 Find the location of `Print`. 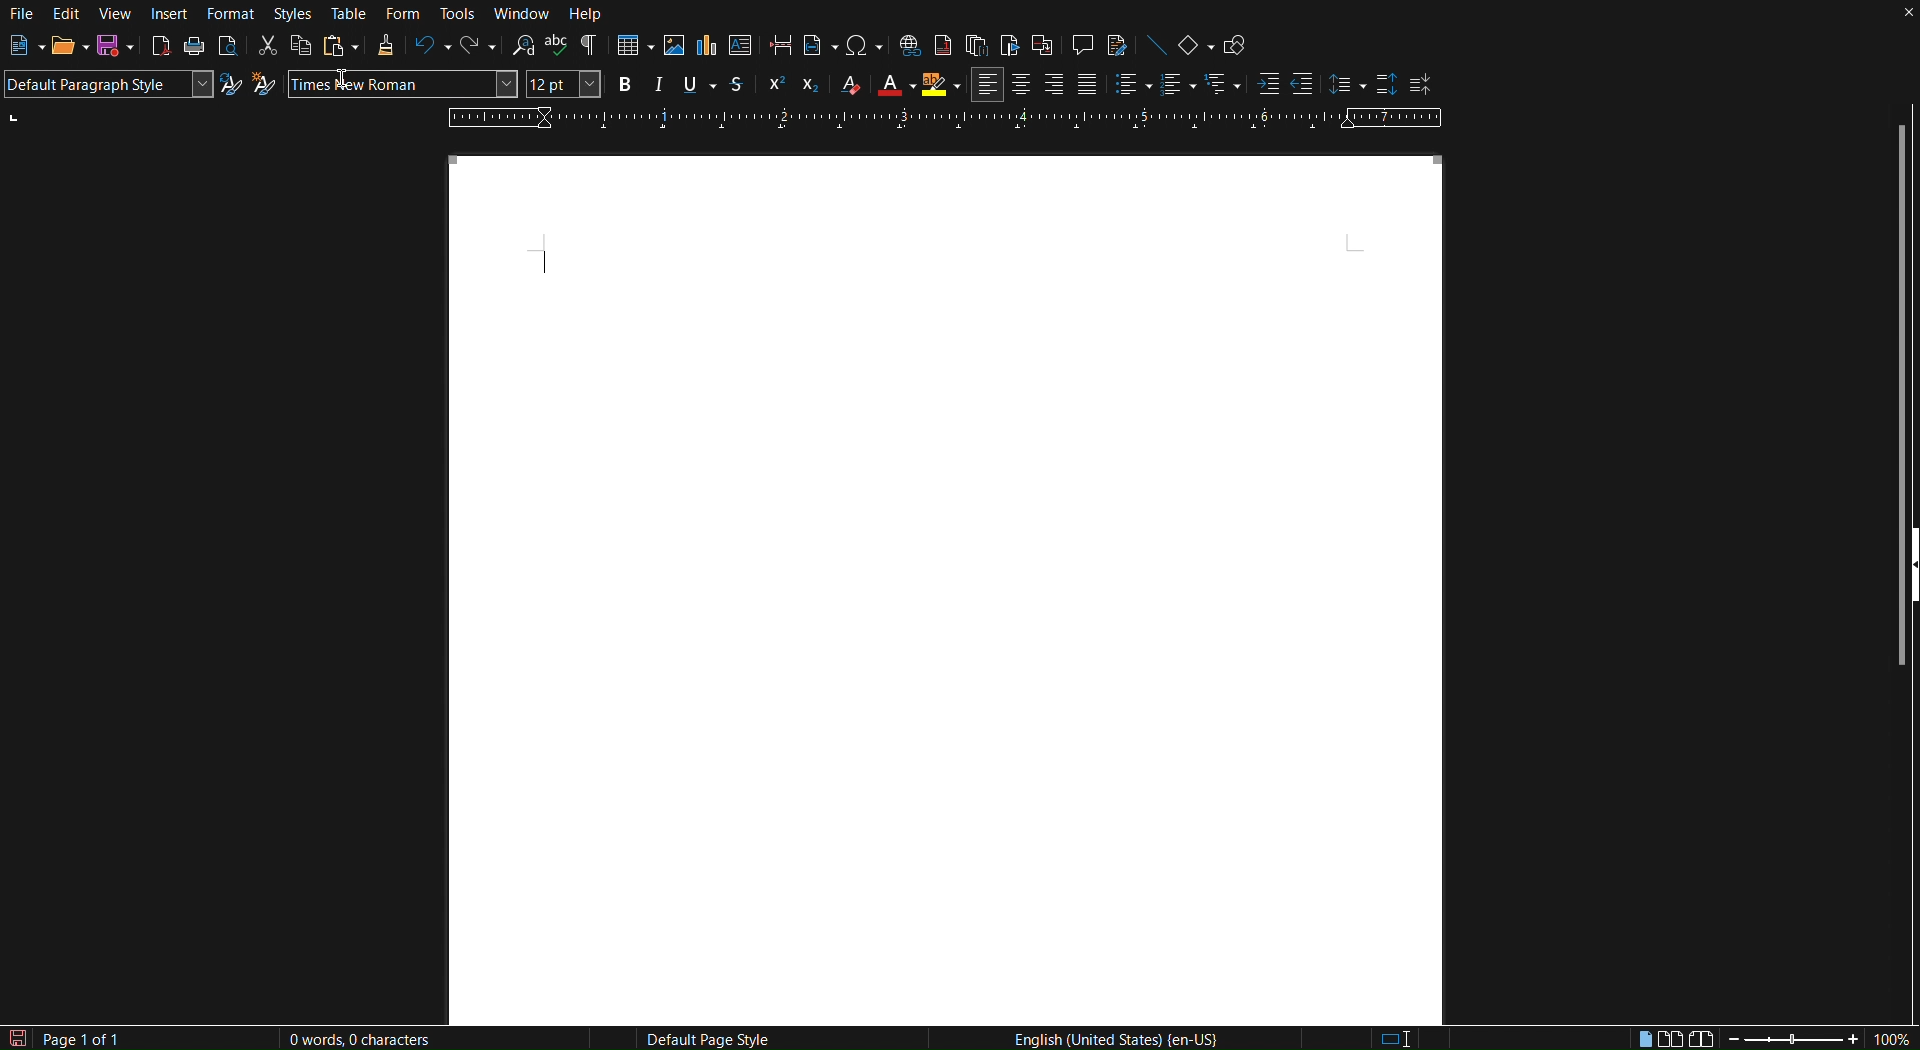

Print is located at coordinates (195, 49).